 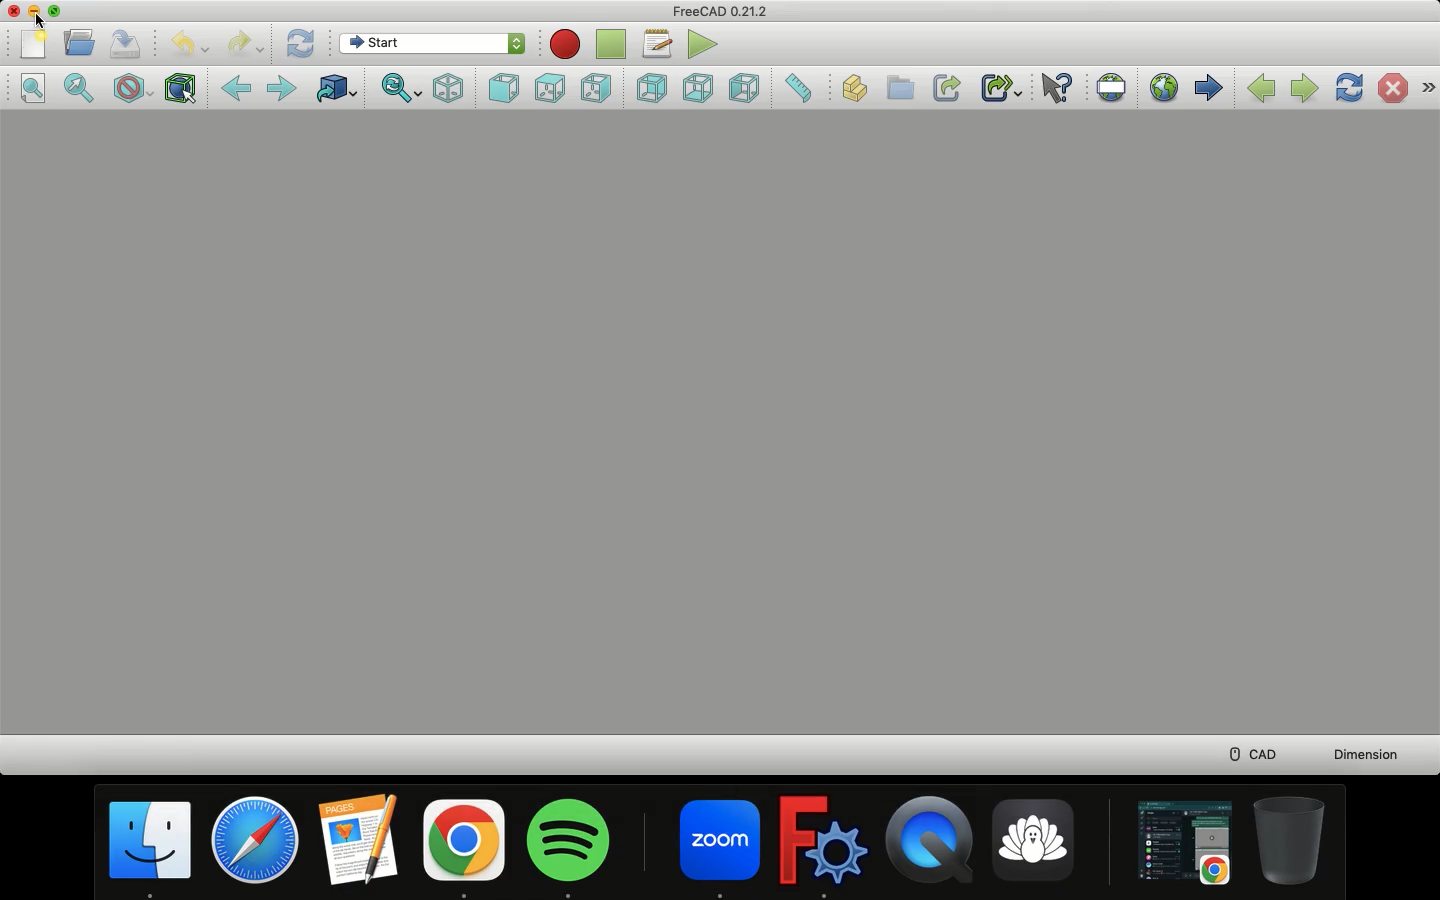 What do you see at coordinates (854, 84) in the screenshot?
I see `Create part` at bounding box center [854, 84].